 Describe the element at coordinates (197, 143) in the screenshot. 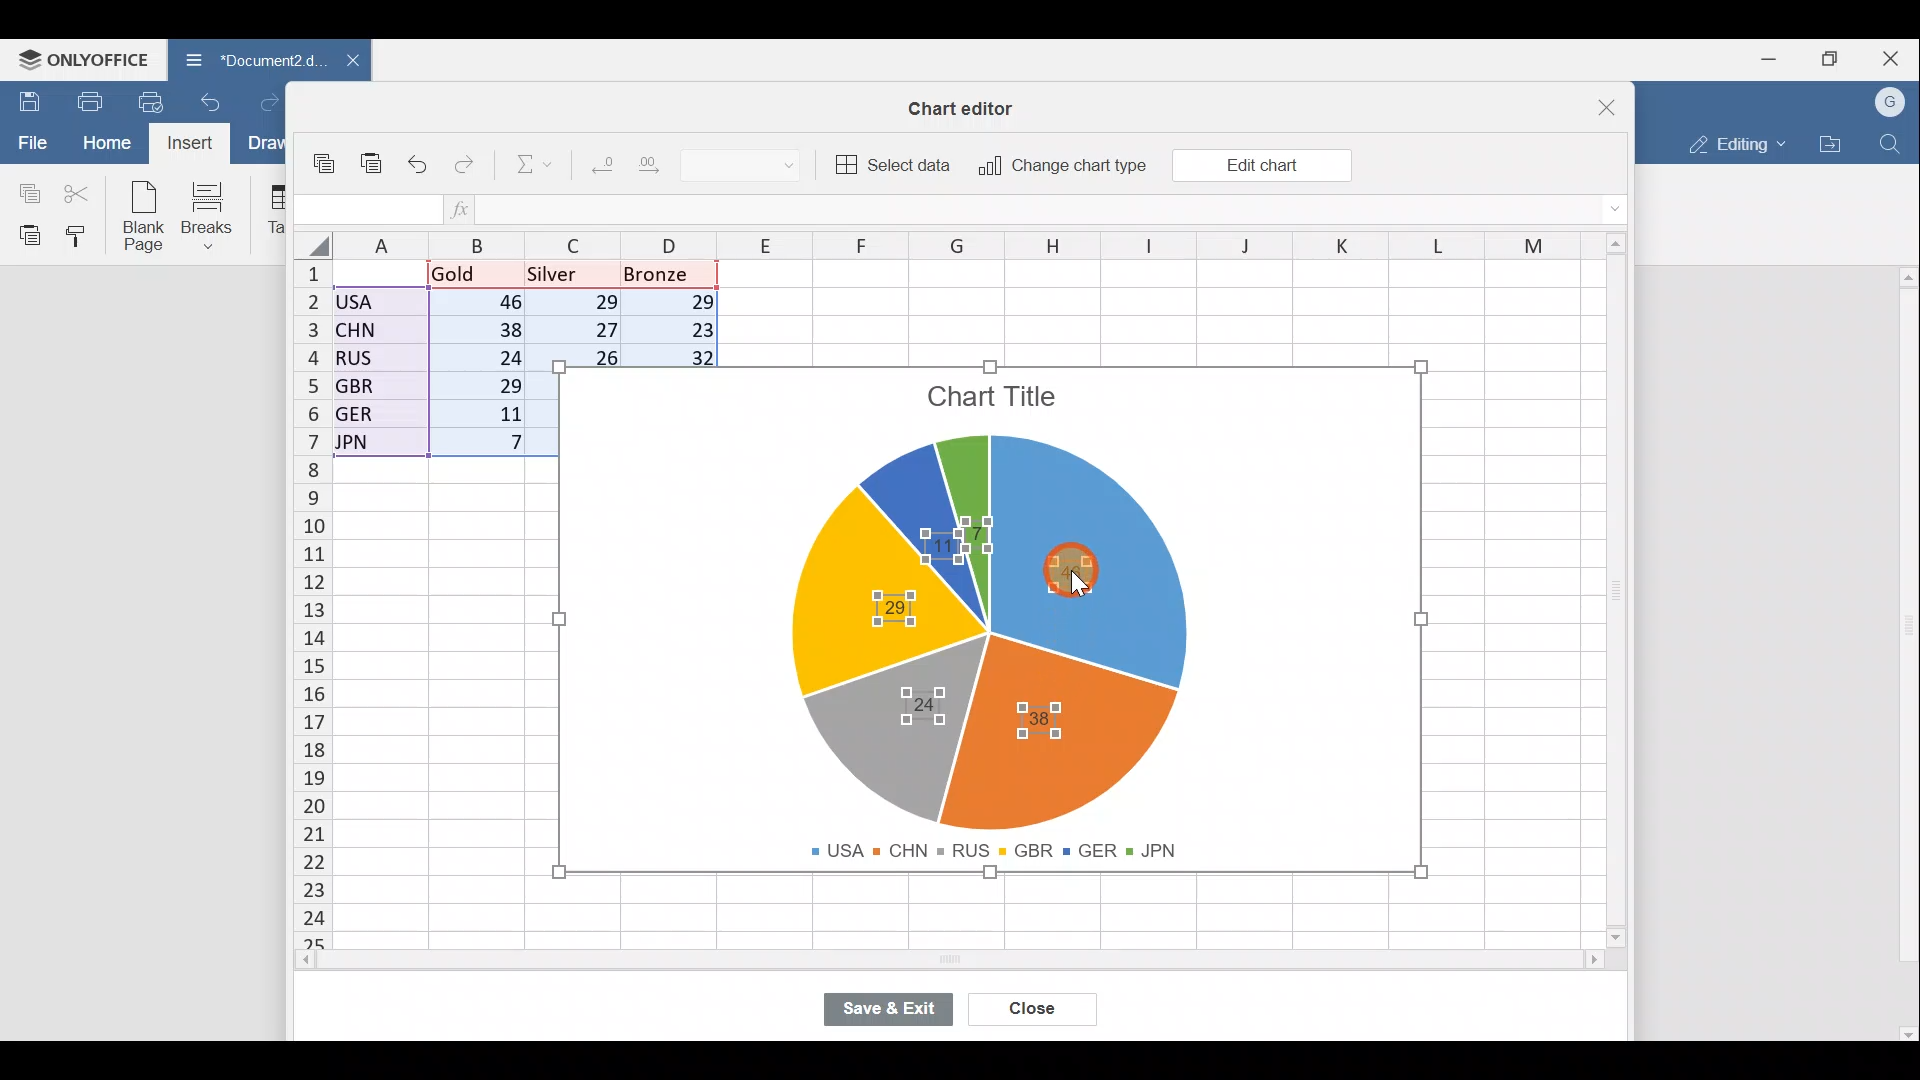

I see `Cursor on Insert` at that location.